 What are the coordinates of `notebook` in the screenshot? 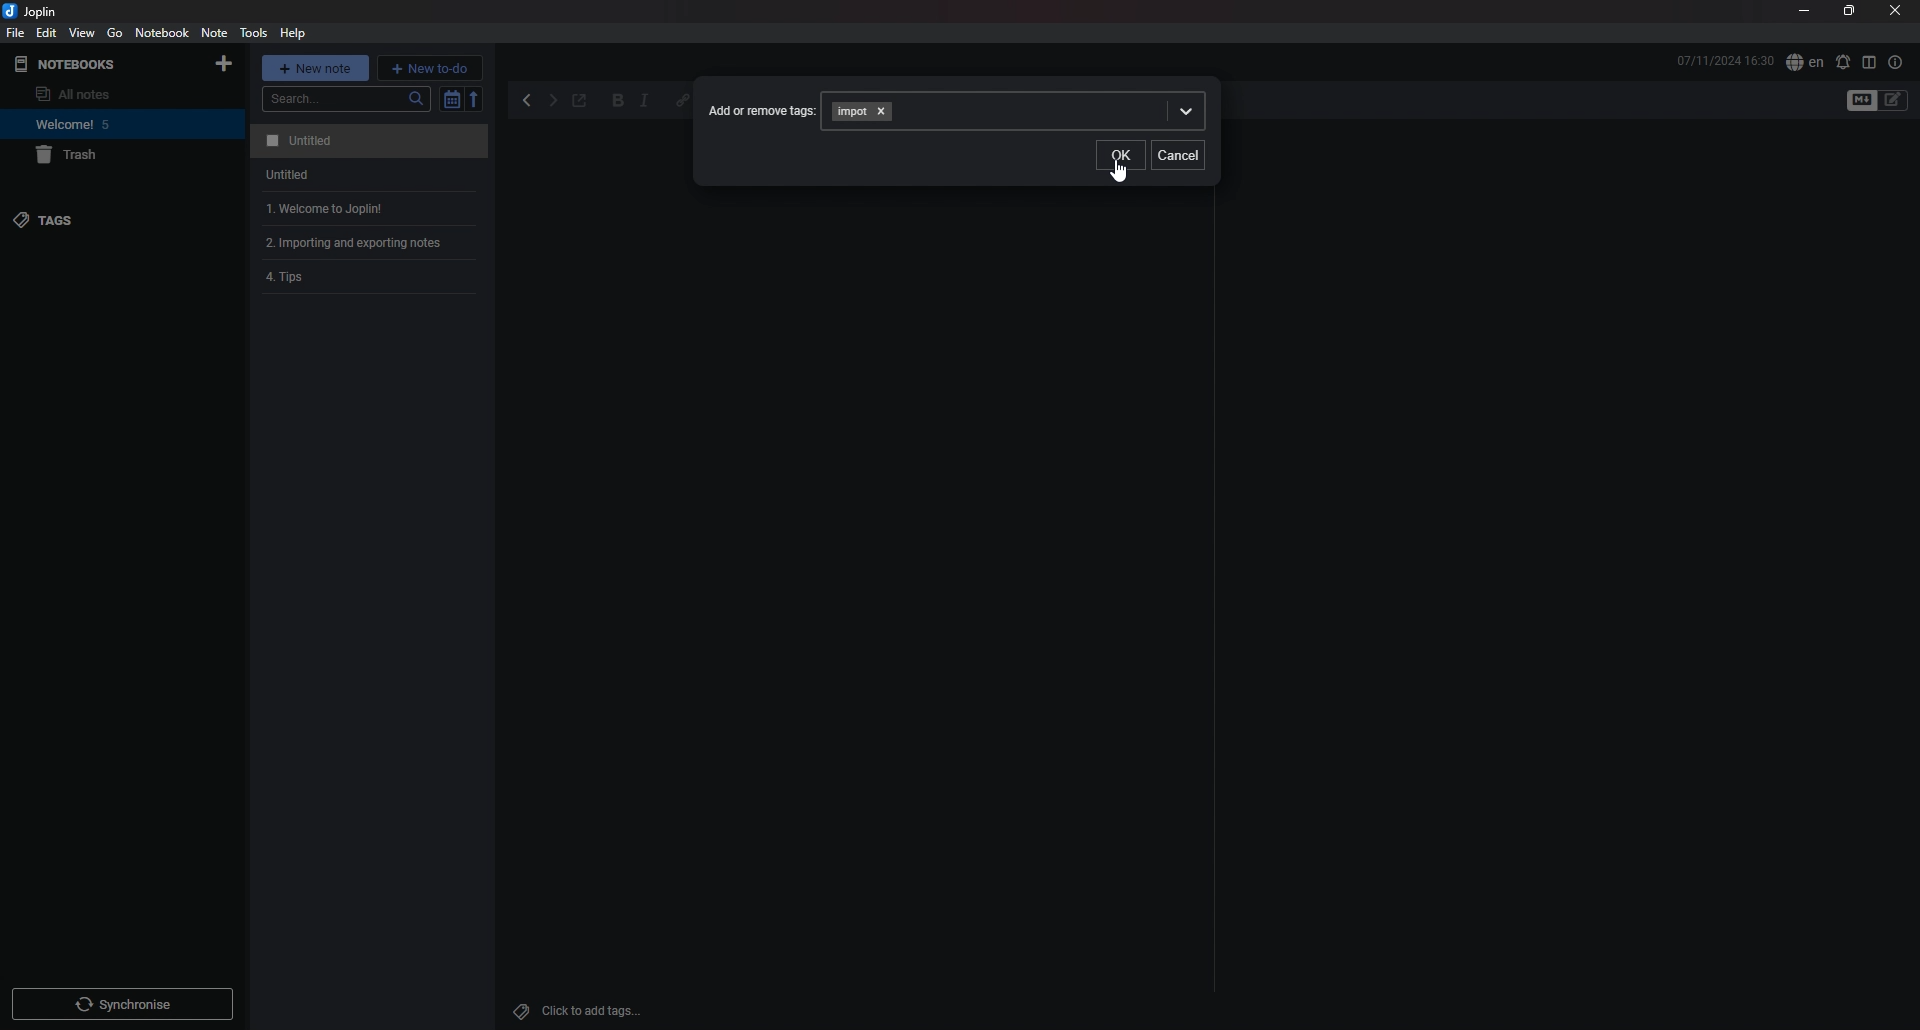 It's located at (162, 33).